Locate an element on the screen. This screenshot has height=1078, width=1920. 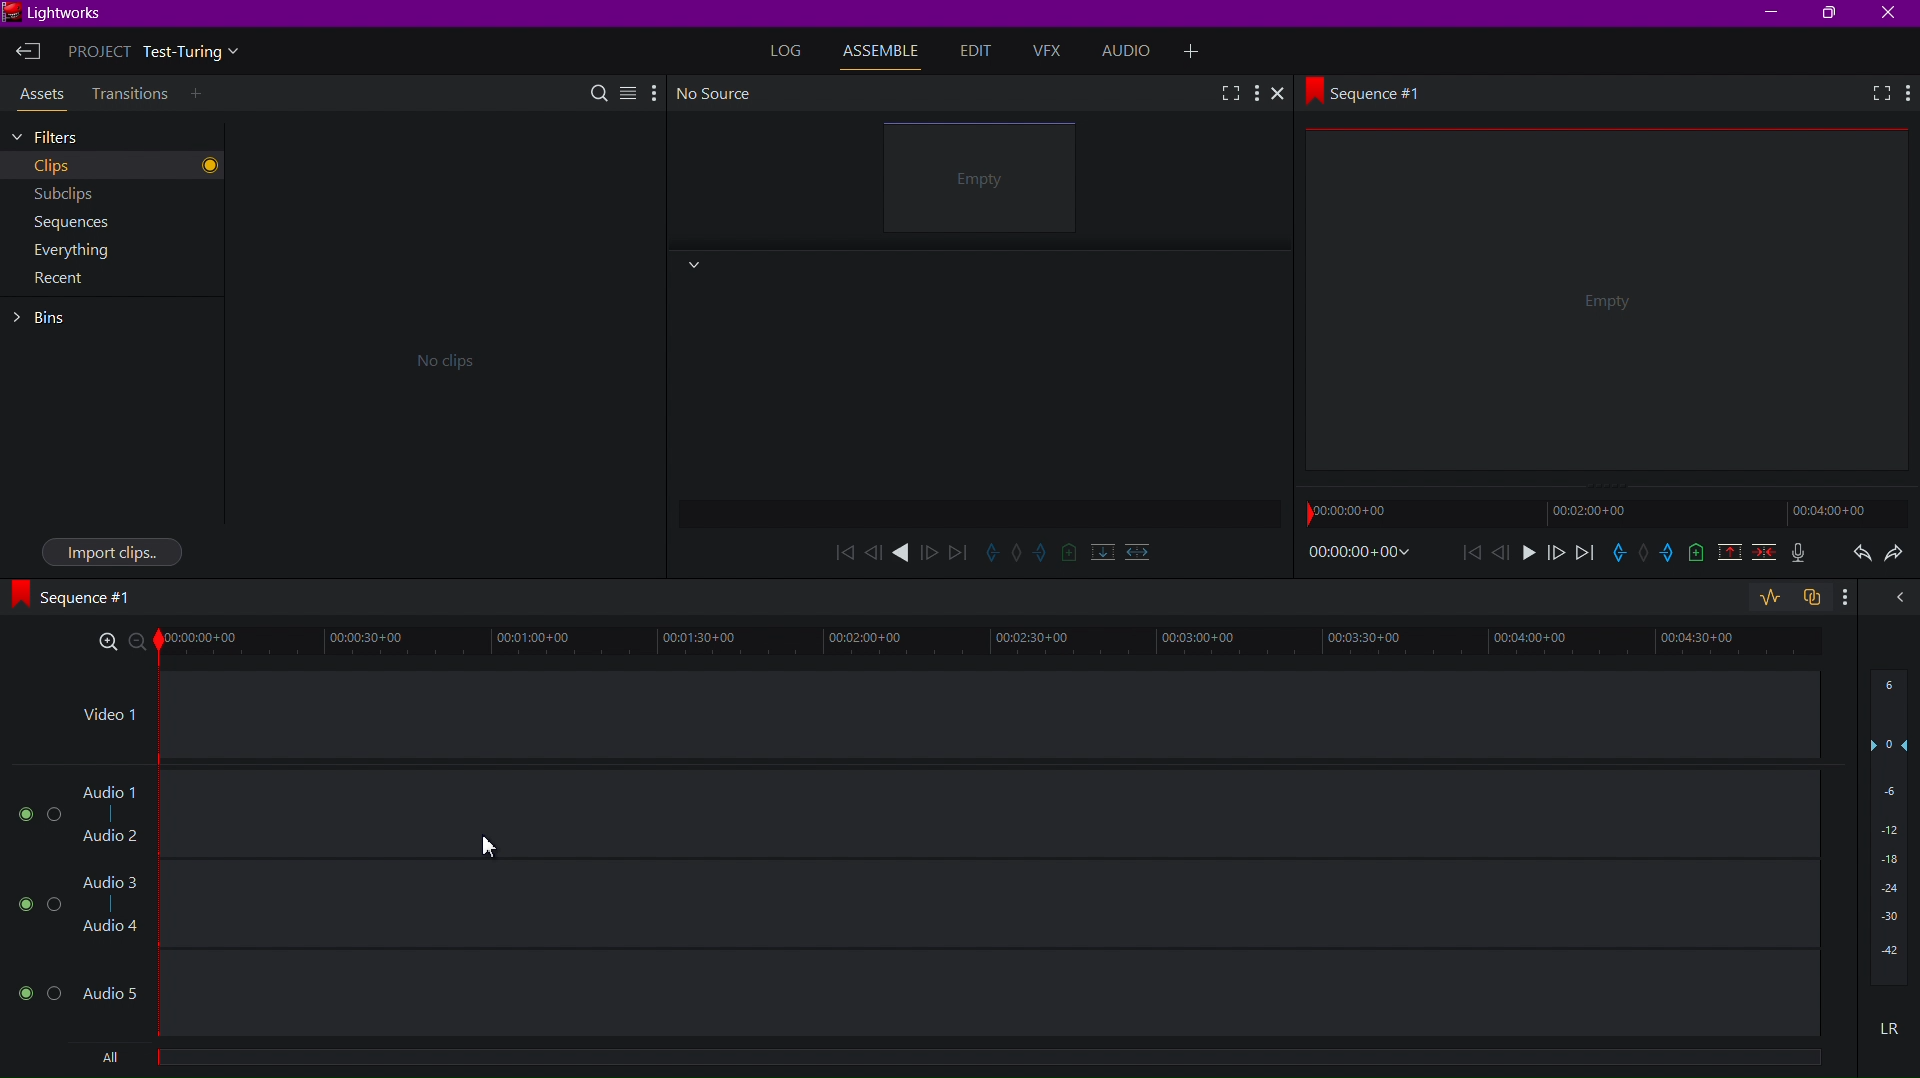
play is located at coordinates (903, 553).